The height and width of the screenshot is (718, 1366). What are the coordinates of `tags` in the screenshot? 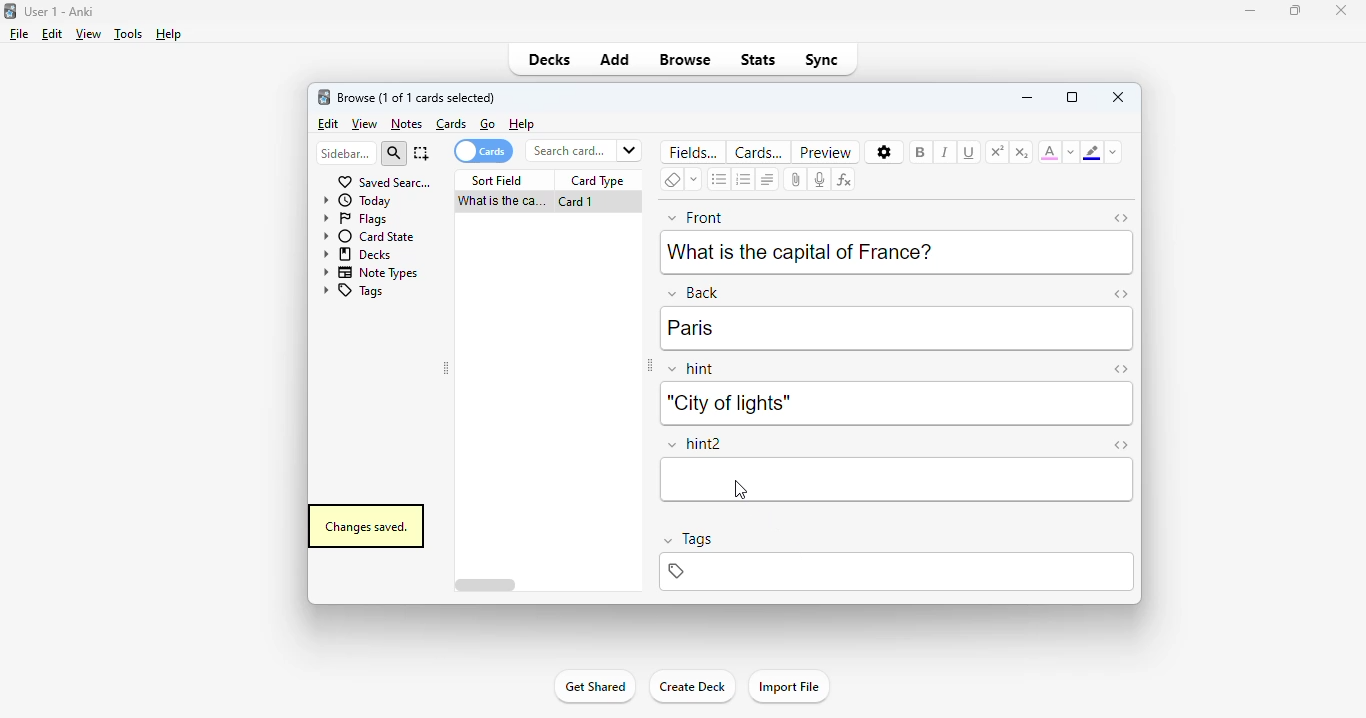 It's located at (352, 292).